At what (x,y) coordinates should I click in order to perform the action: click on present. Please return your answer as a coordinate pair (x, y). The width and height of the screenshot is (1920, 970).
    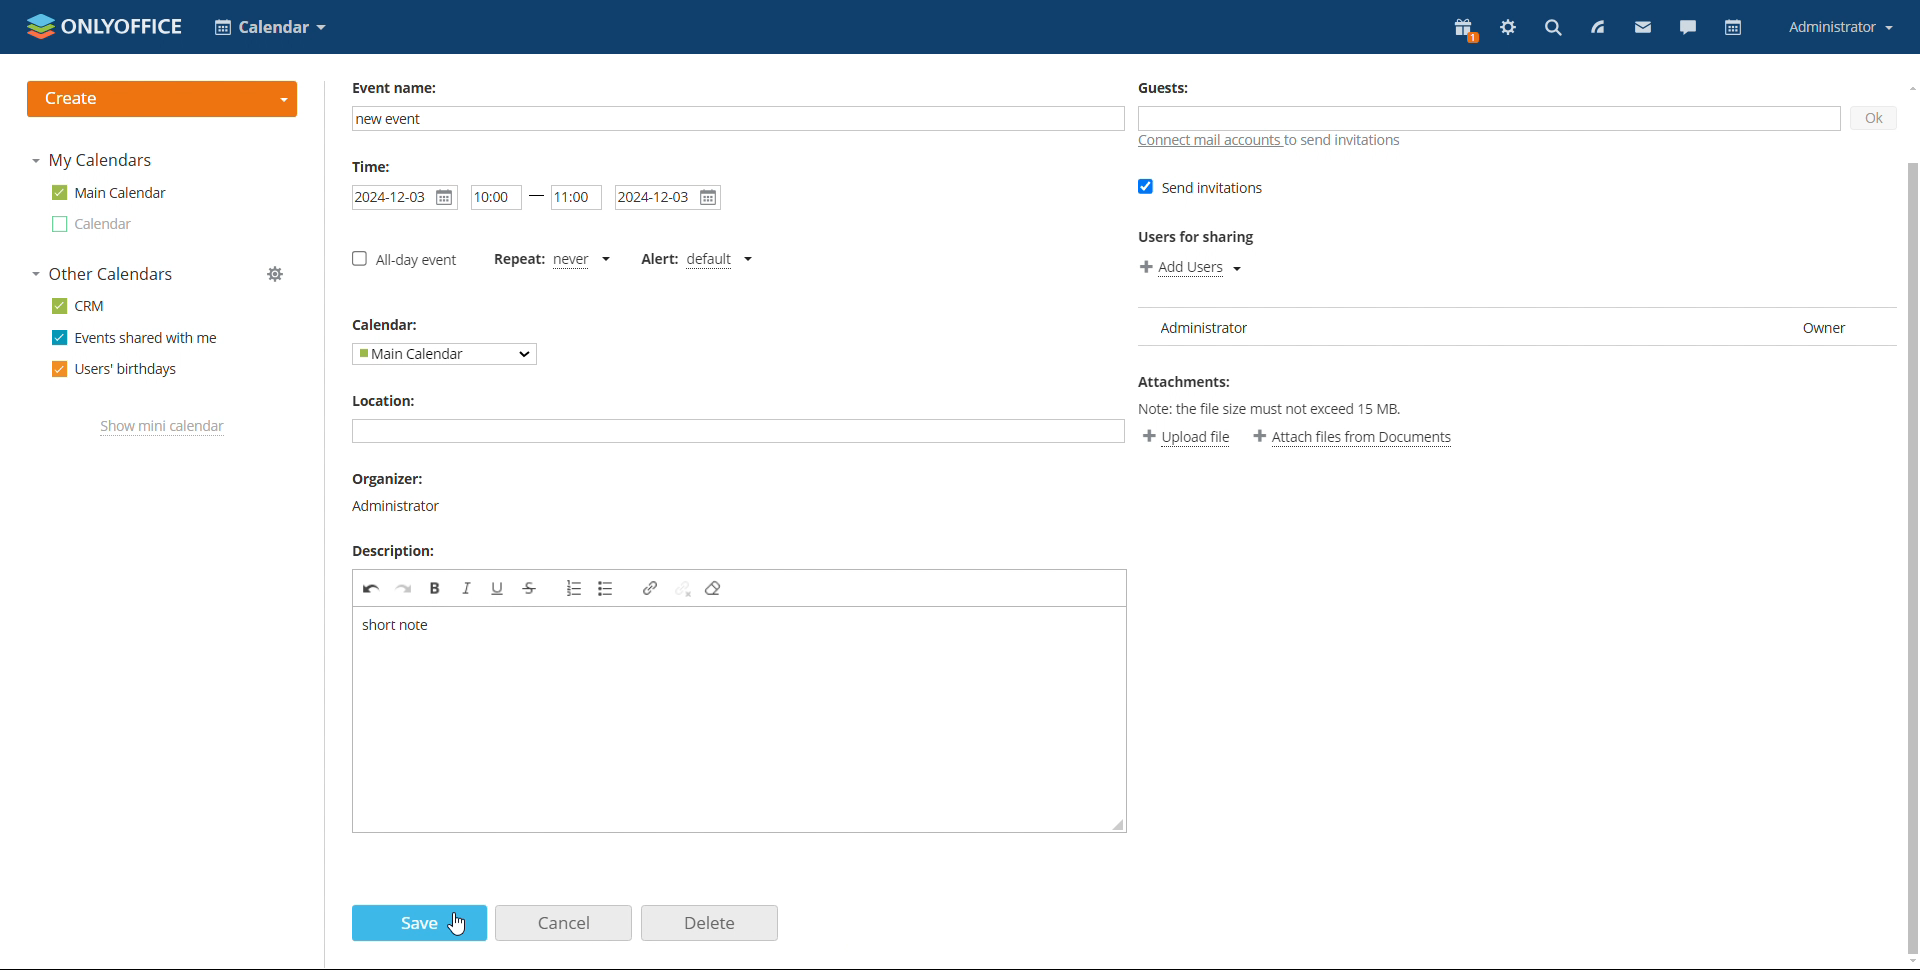
    Looking at the image, I should click on (1465, 31).